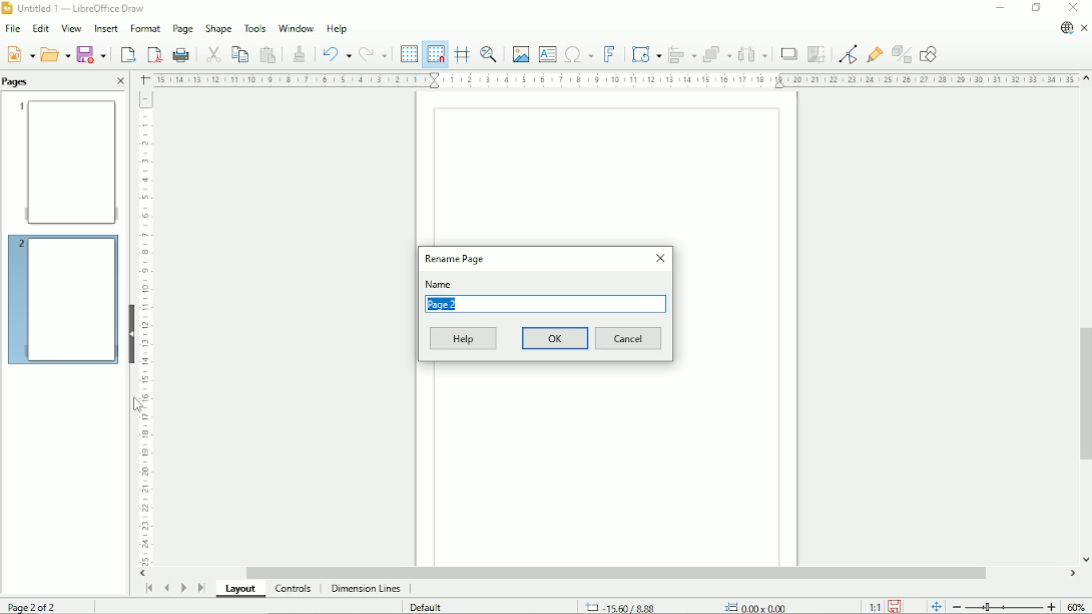  I want to click on Insert, so click(104, 29).